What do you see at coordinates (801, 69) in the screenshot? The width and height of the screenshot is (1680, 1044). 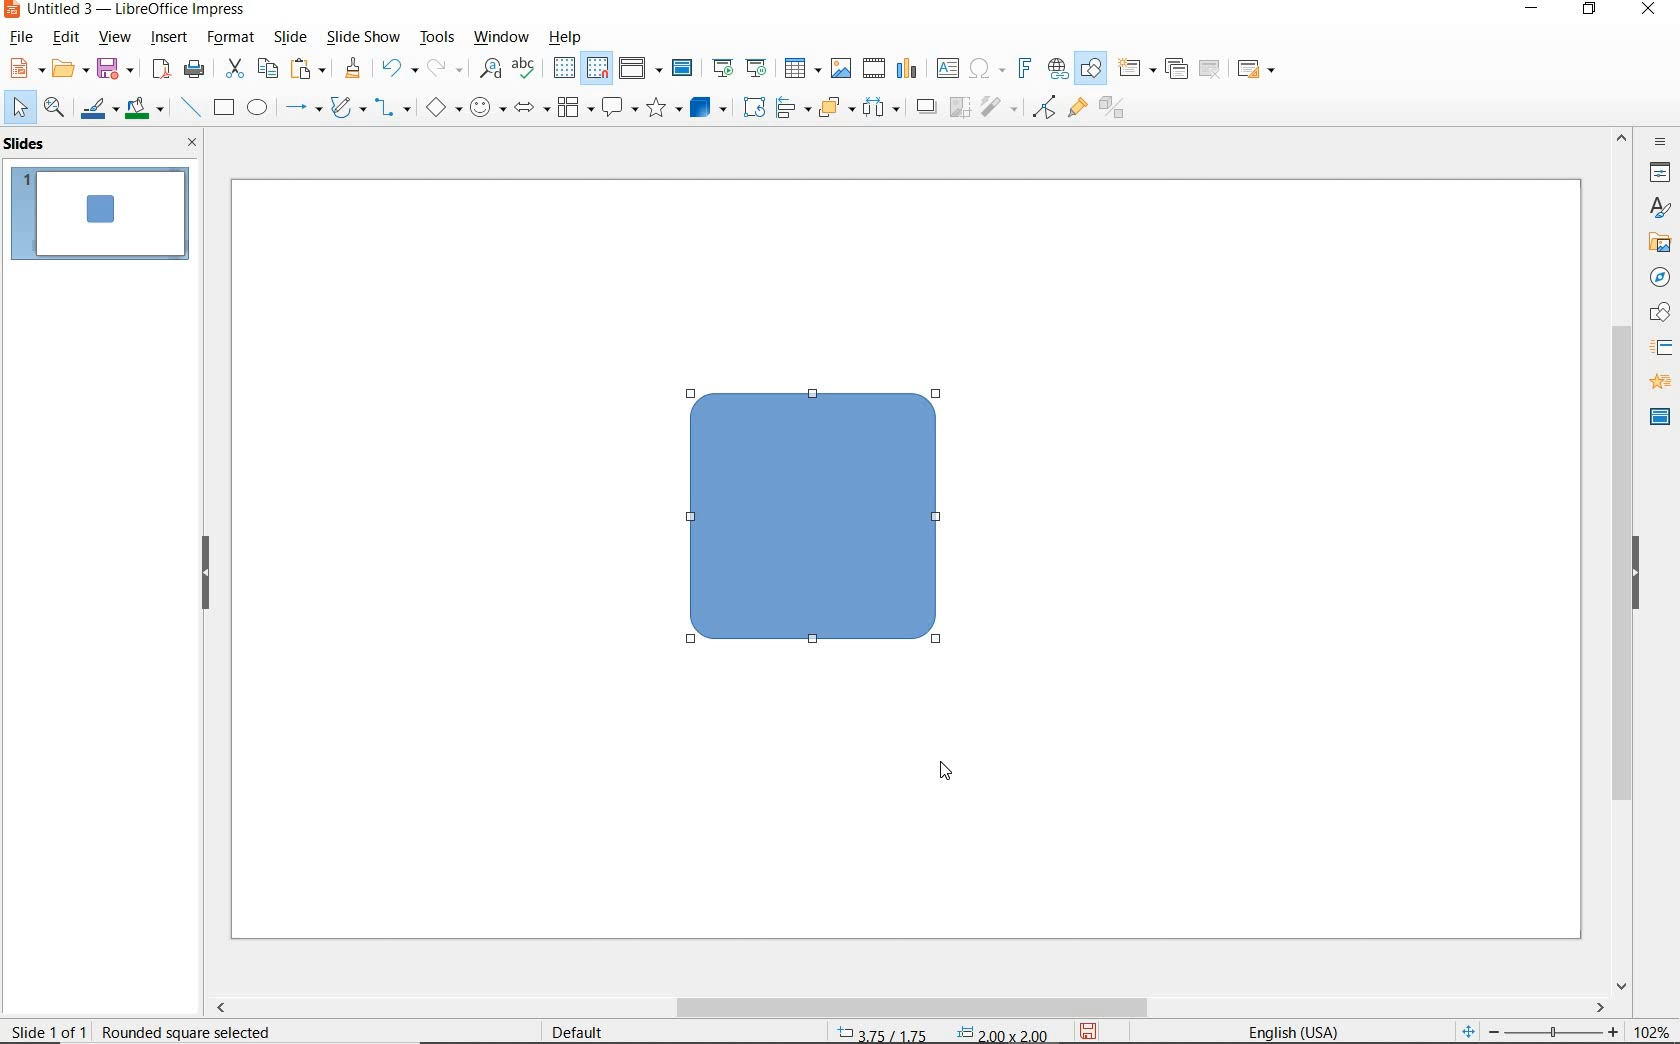 I see `table` at bounding box center [801, 69].